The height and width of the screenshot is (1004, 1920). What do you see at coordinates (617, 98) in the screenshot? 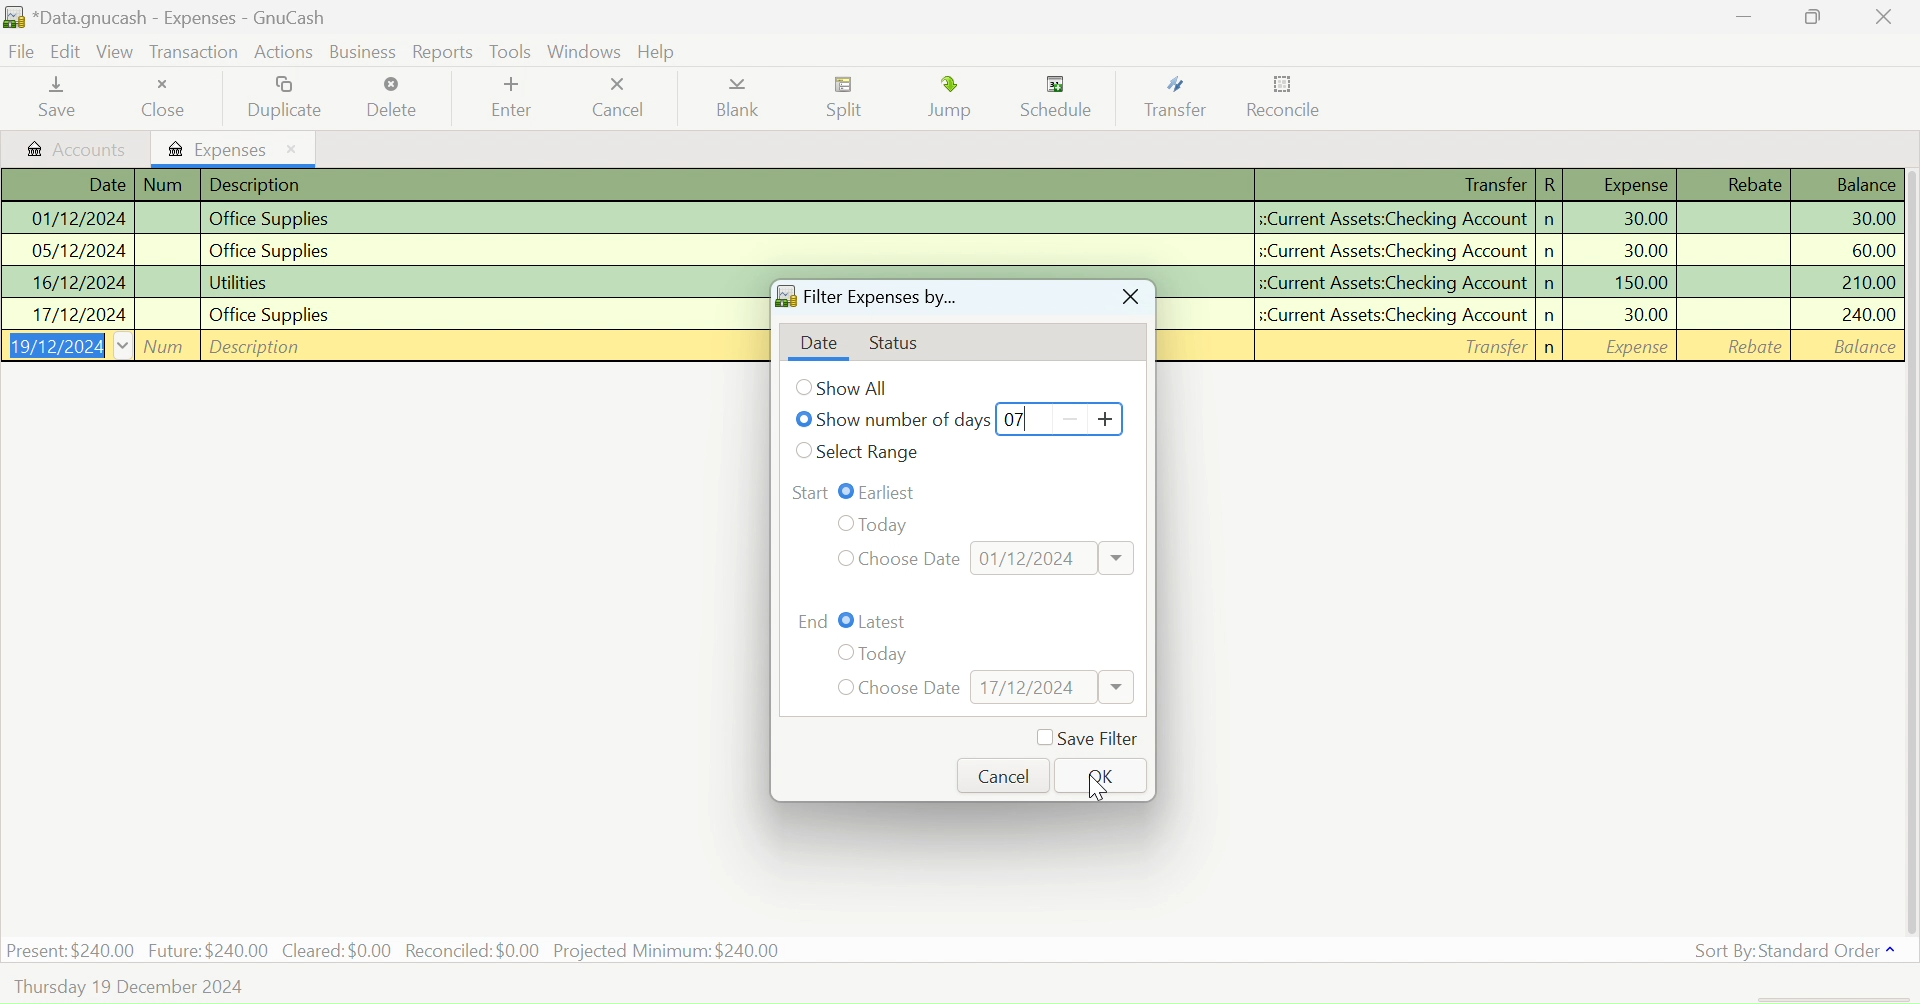
I see `Cancel` at bounding box center [617, 98].